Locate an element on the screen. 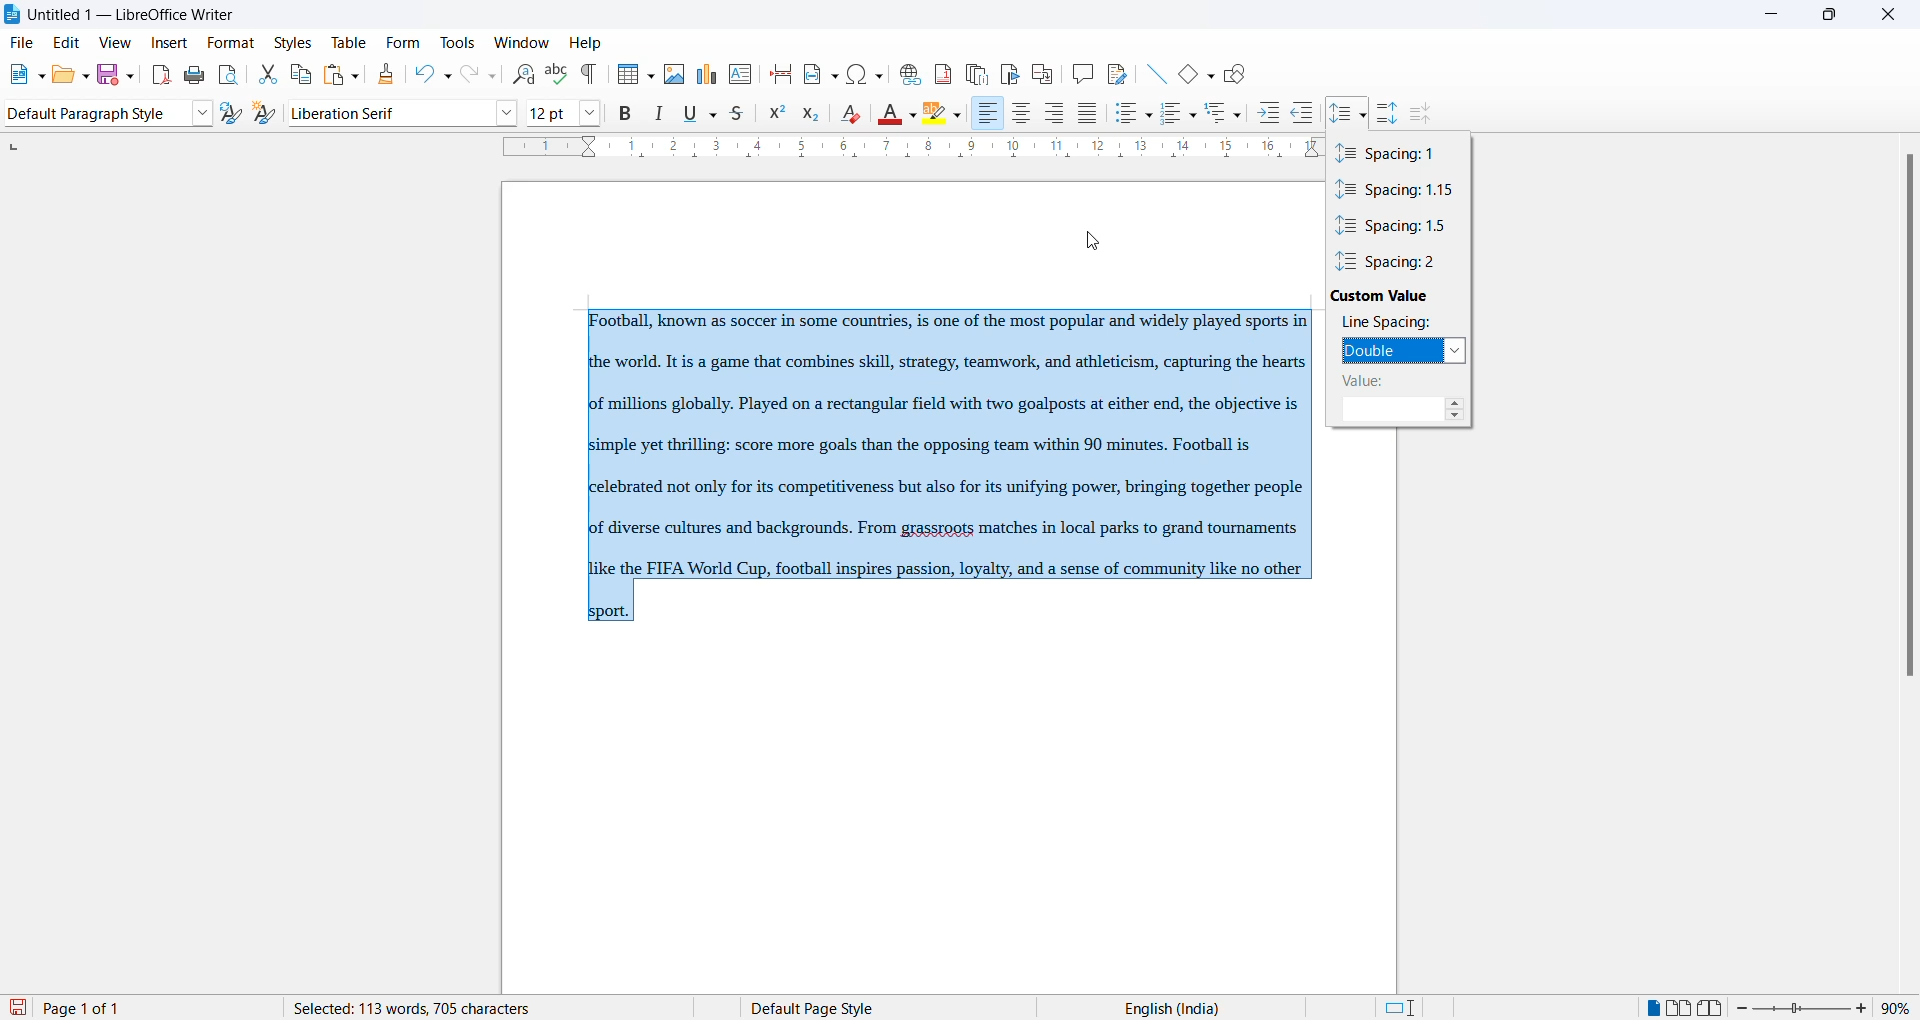 The width and height of the screenshot is (1920, 1020). subscript is located at coordinates (809, 114).